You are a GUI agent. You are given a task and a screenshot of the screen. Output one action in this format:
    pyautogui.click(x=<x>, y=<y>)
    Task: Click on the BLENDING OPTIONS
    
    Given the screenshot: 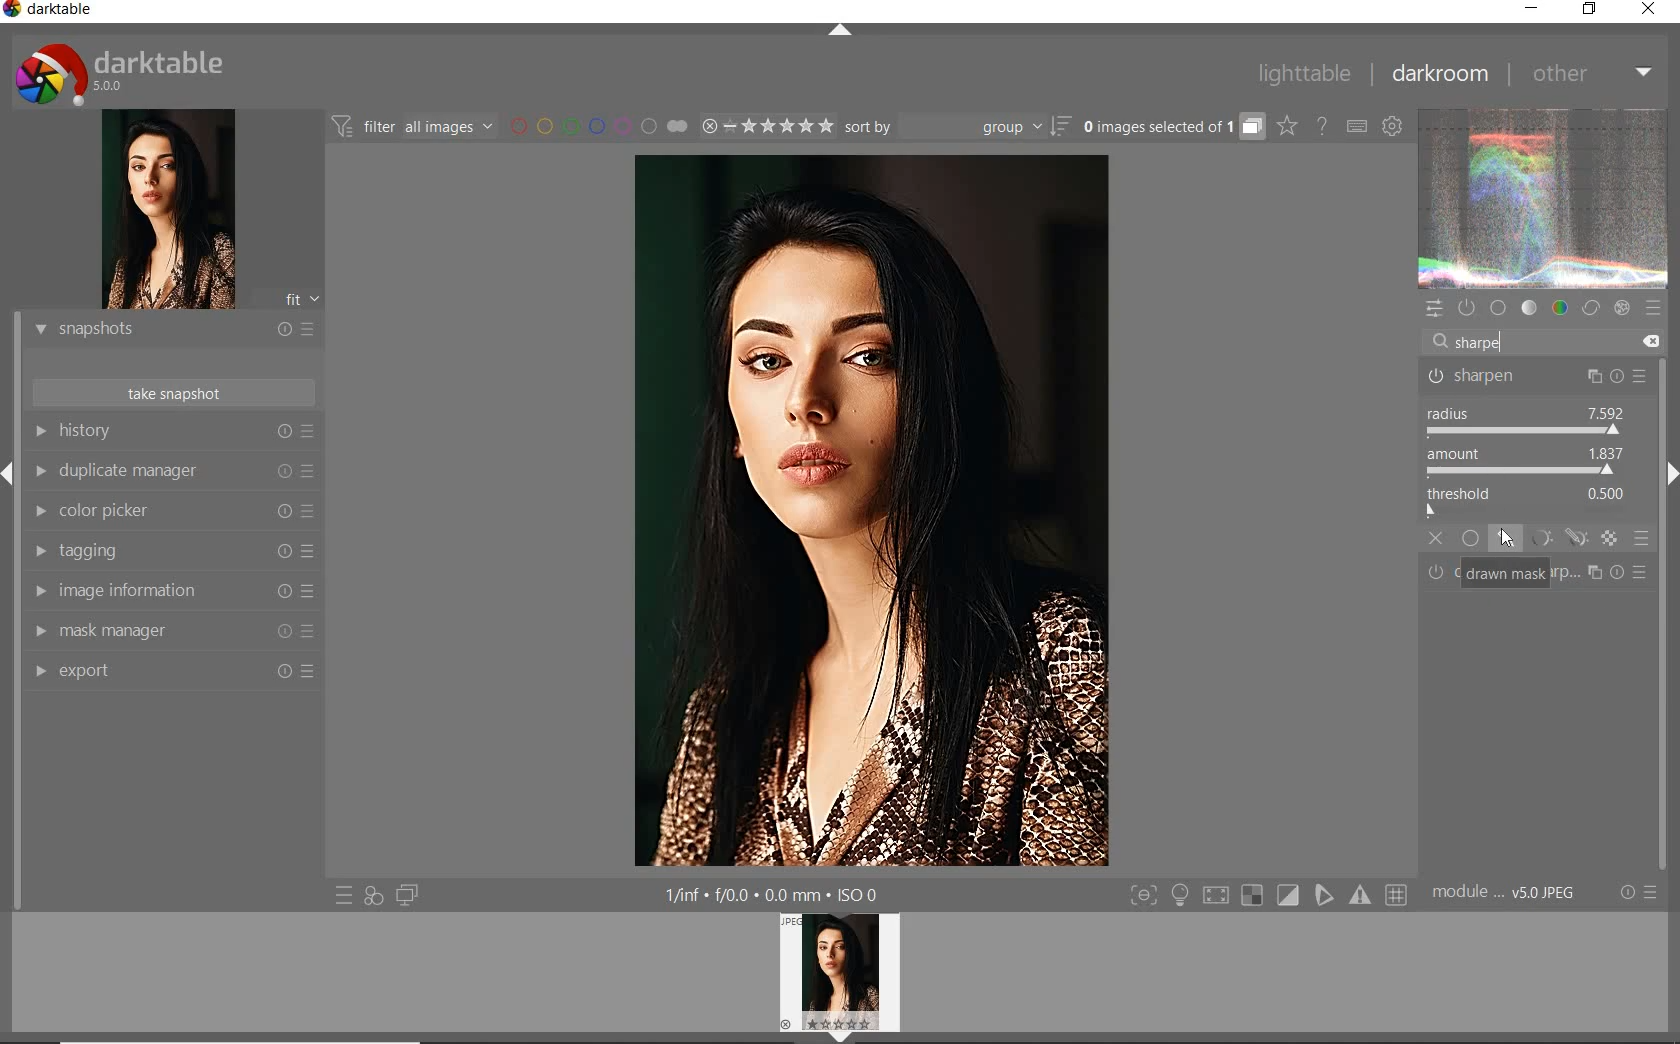 What is the action you would take?
    pyautogui.click(x=1641, y=538)
    